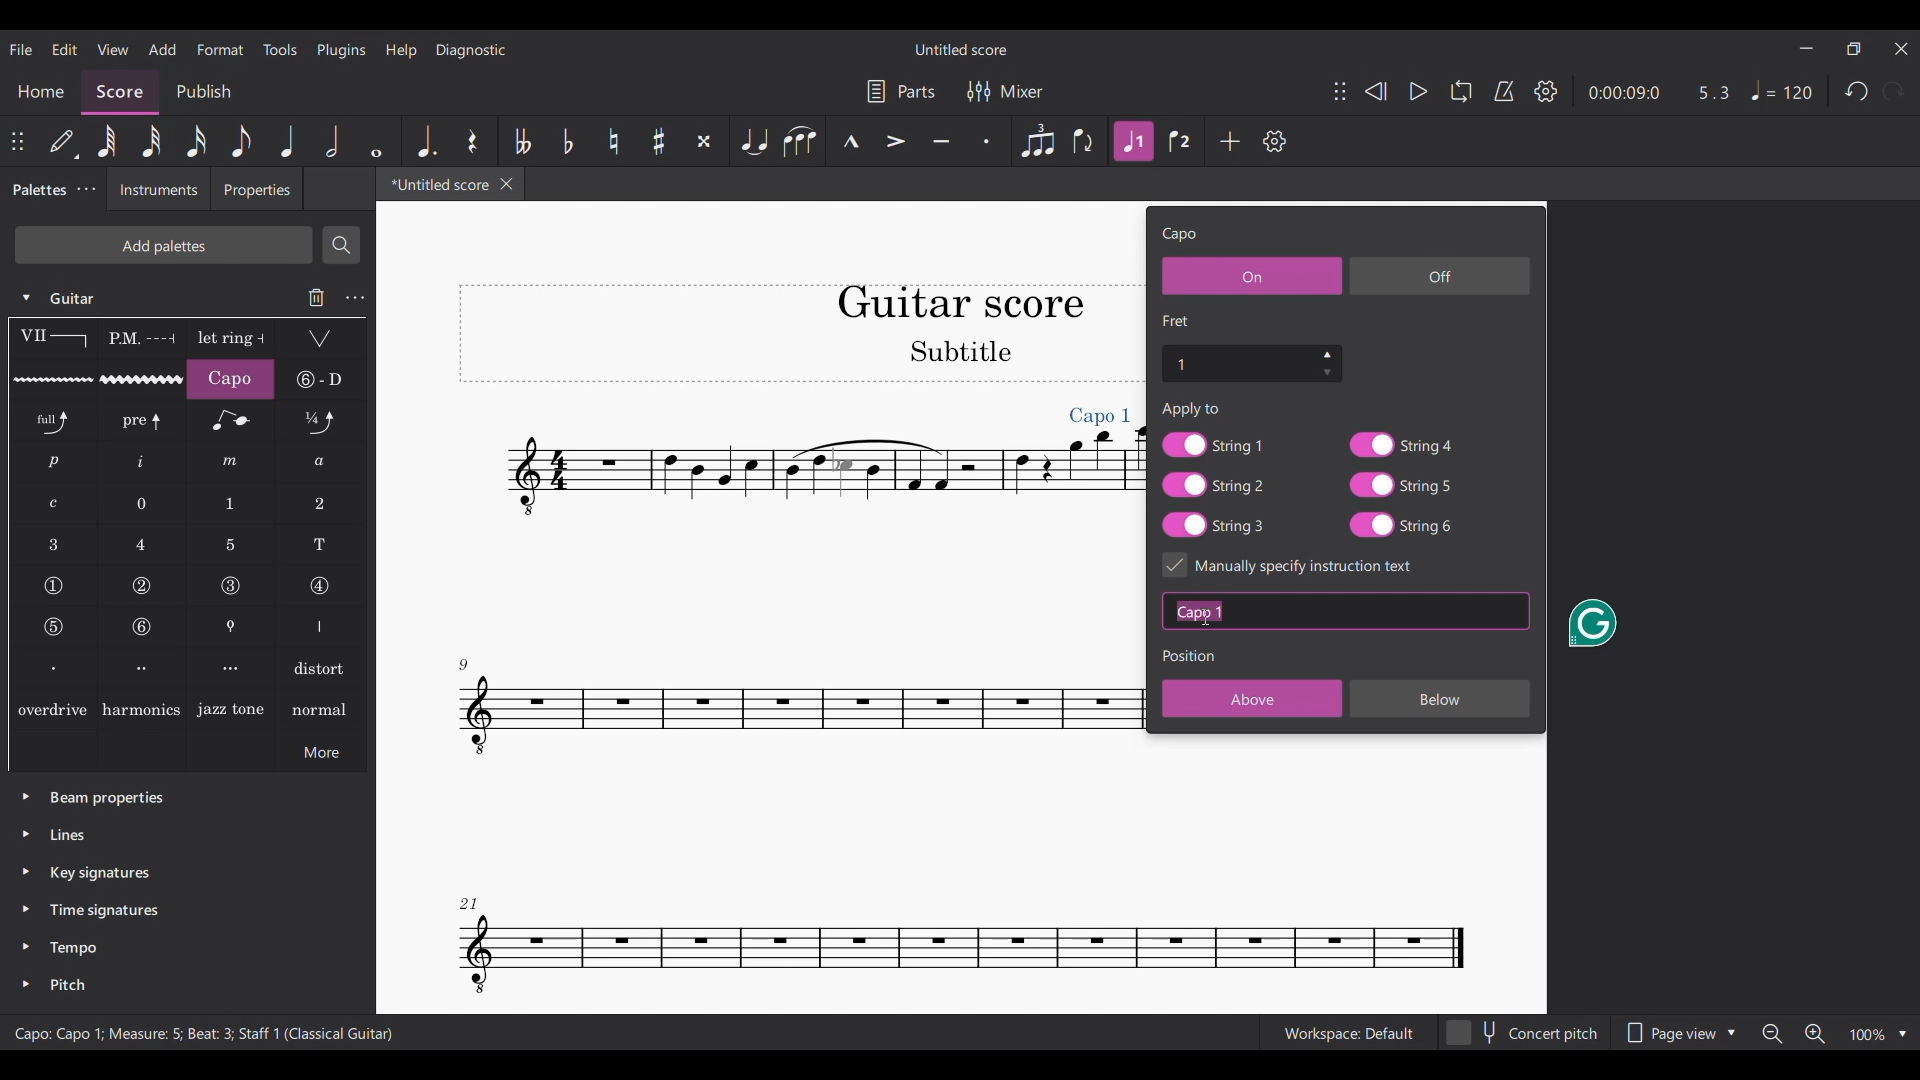  What do you see at coordinates (143, 627) in the screenshot?
I see `String number 6` at bounding box center [143, 627].